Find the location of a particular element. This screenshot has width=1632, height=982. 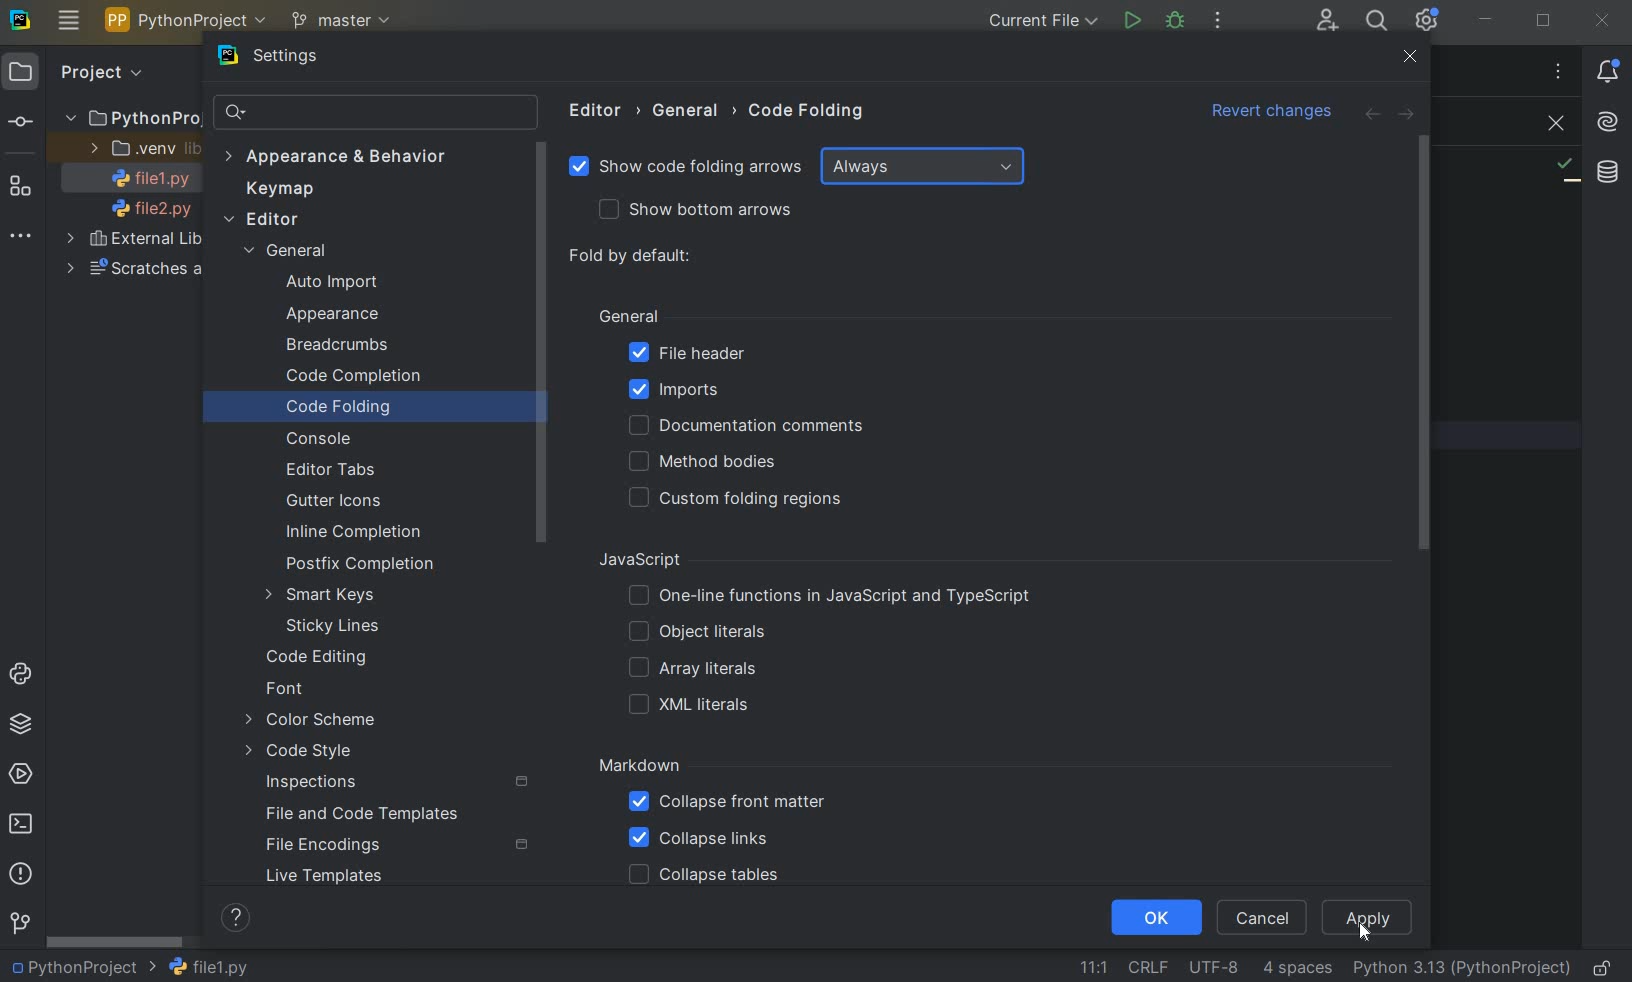

SYSTEM LOGO is located at coordinates (22, 21).